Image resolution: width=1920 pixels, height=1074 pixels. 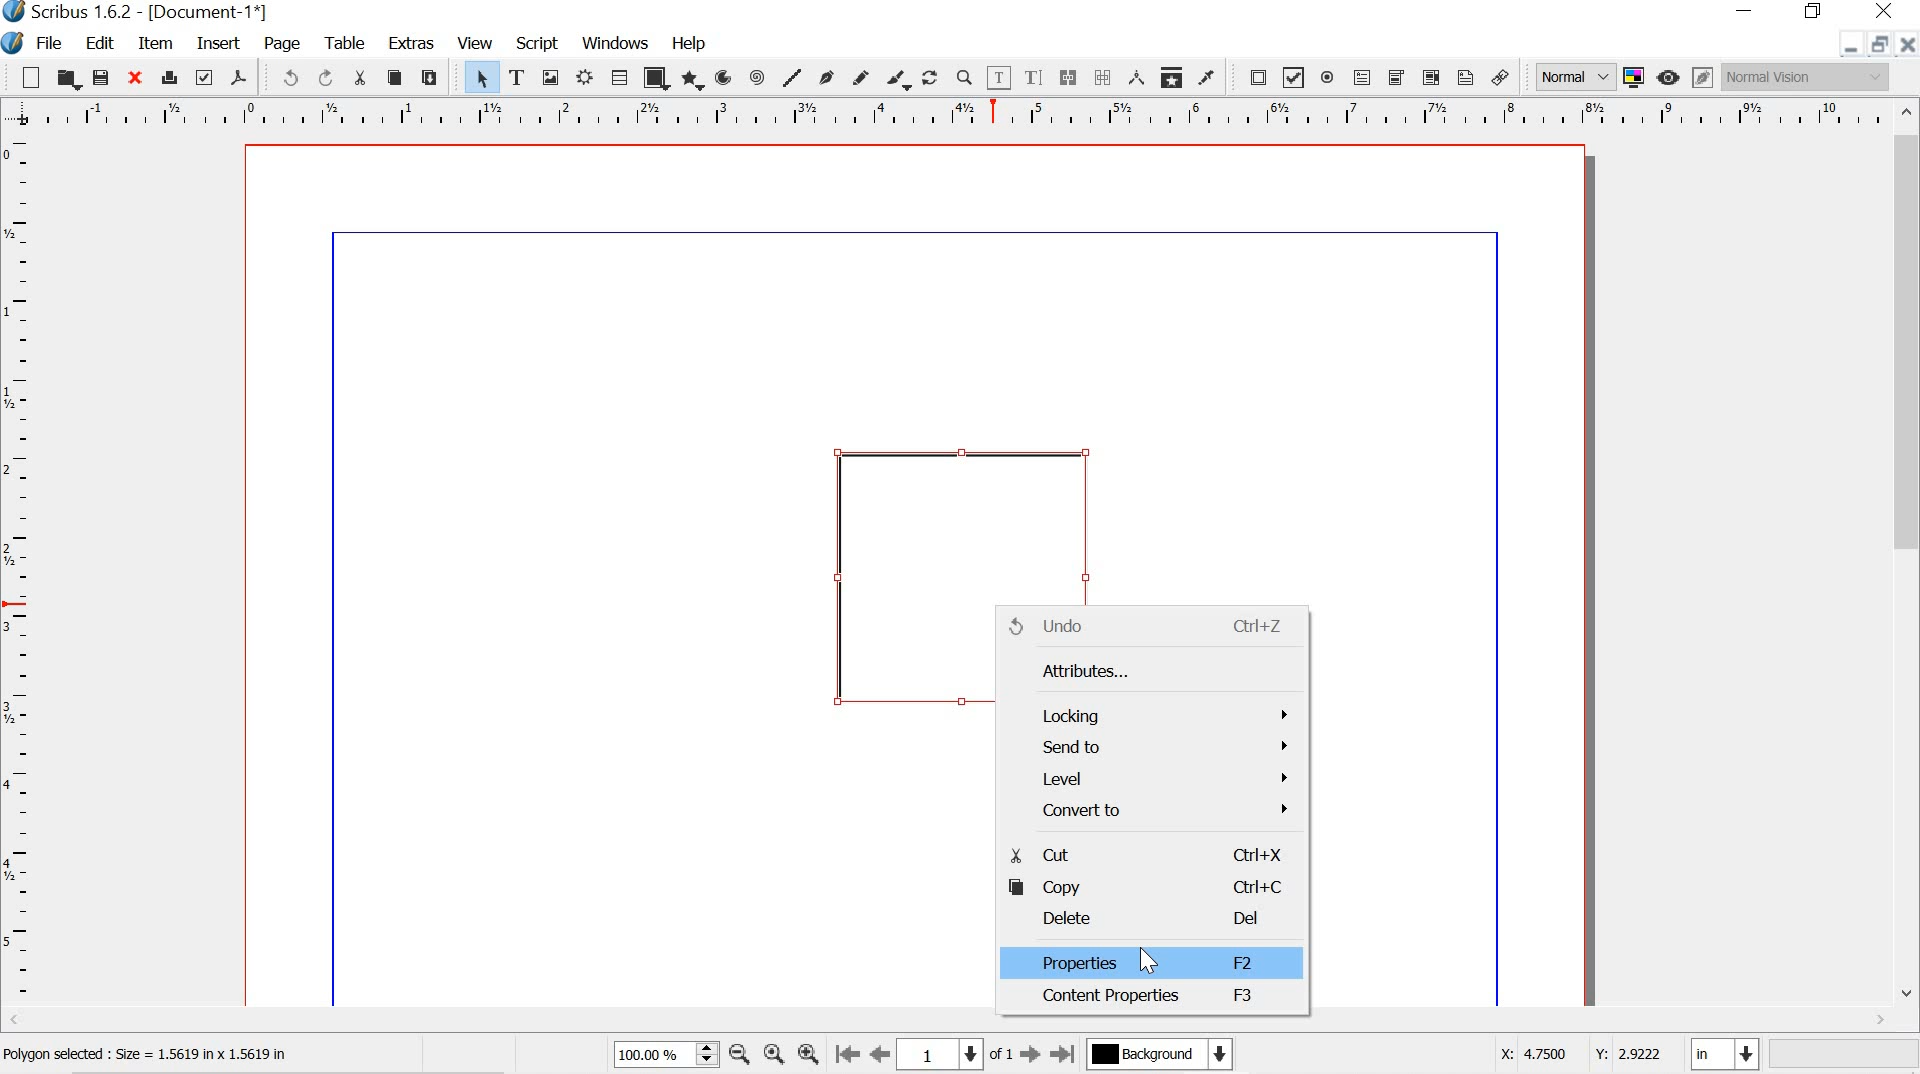 I want to click on normal, so click(x=1574, y=76).